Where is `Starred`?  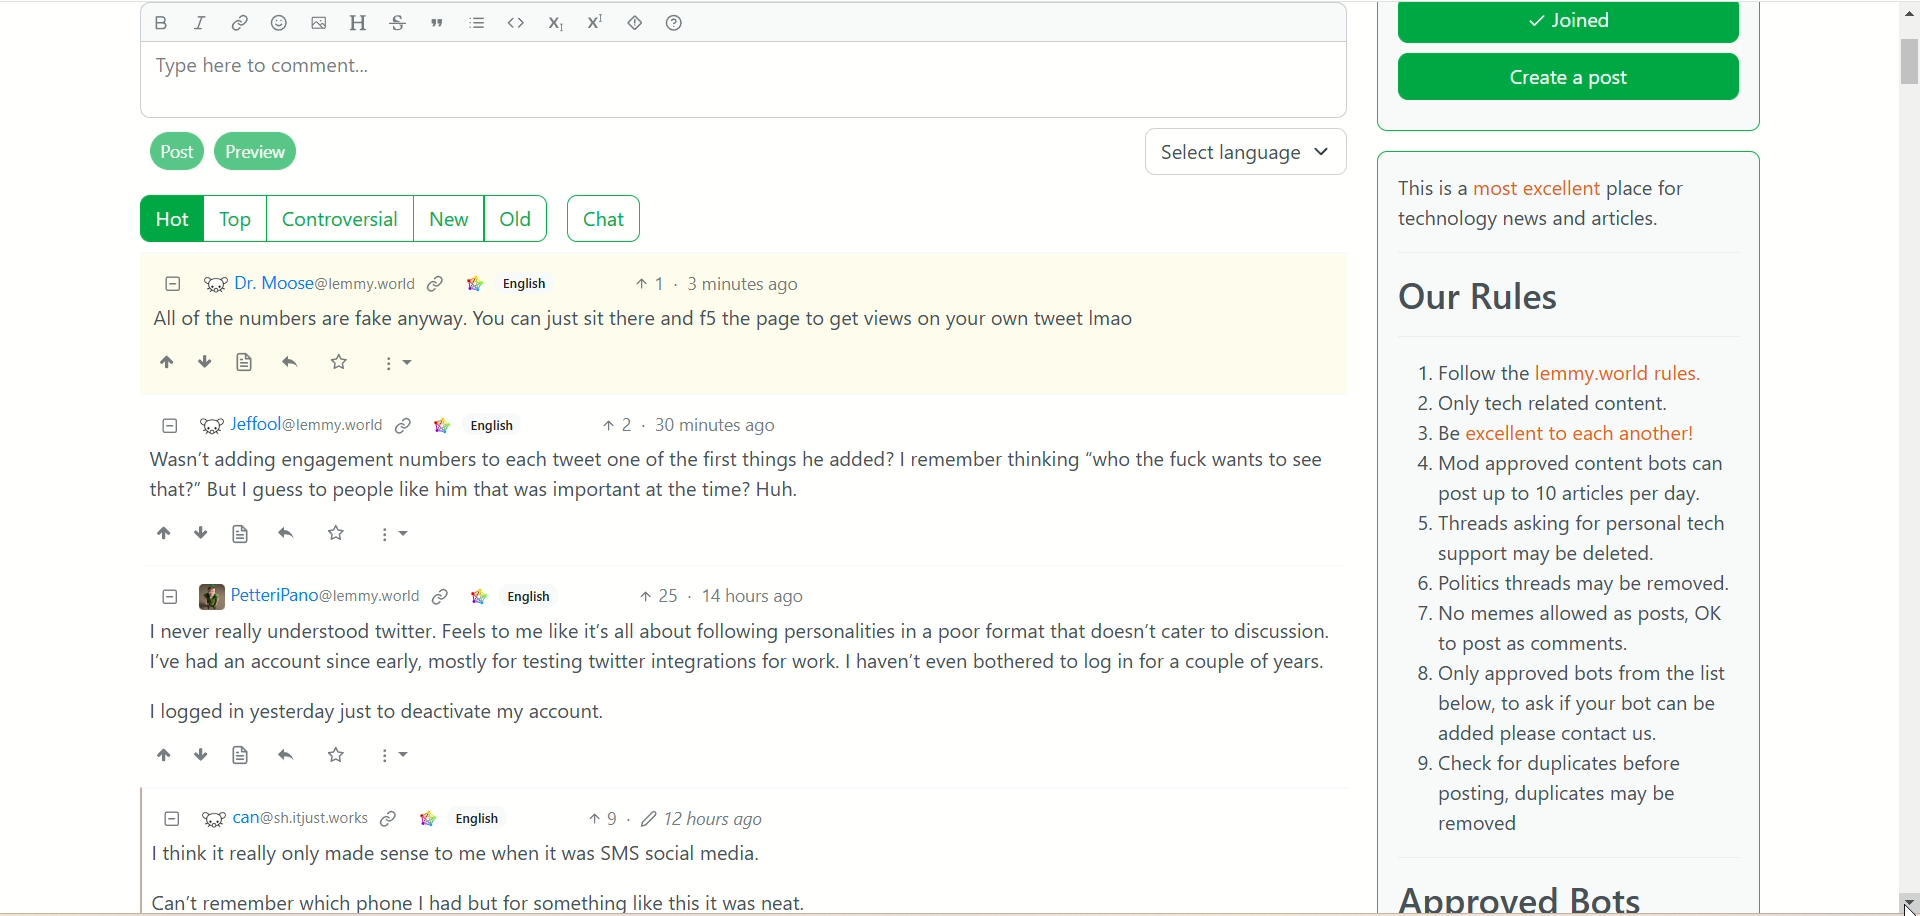 Starred is located at coordinates (338, 754).